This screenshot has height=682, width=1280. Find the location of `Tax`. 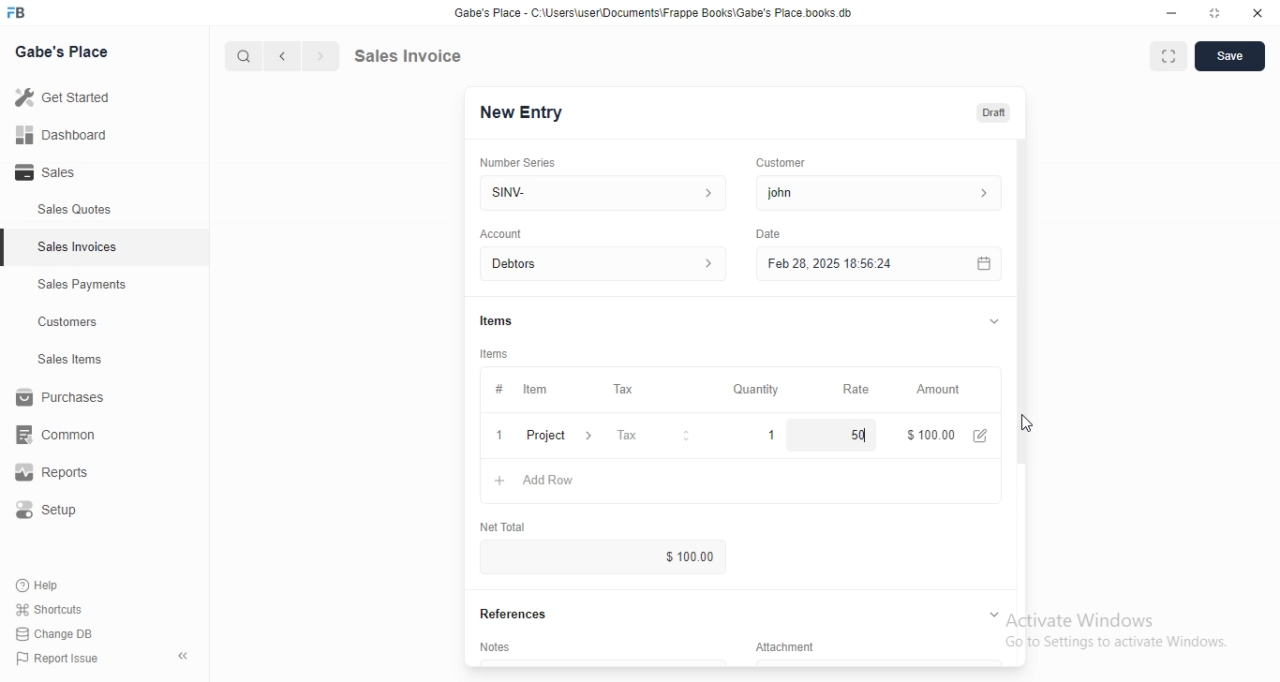

Tax is located at coordinates (628, 390).